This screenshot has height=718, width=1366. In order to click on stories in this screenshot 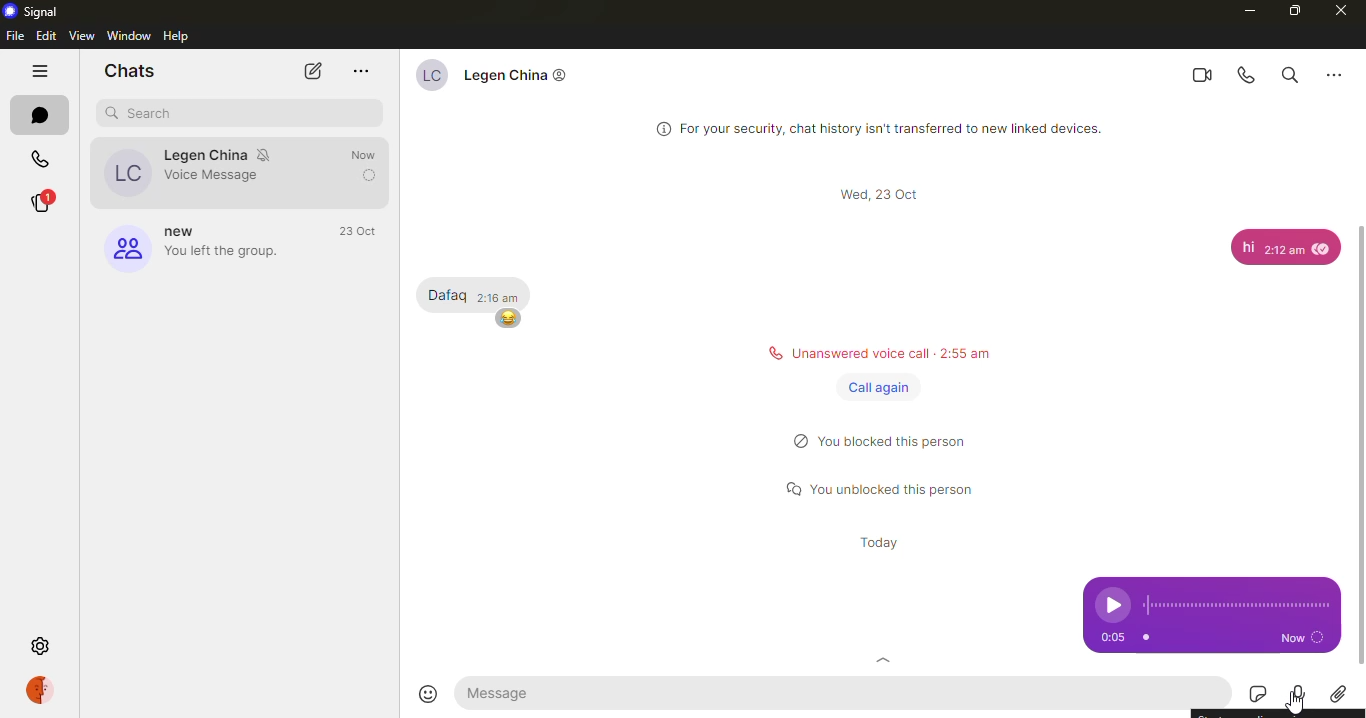, I will do `click(42, 199)`.